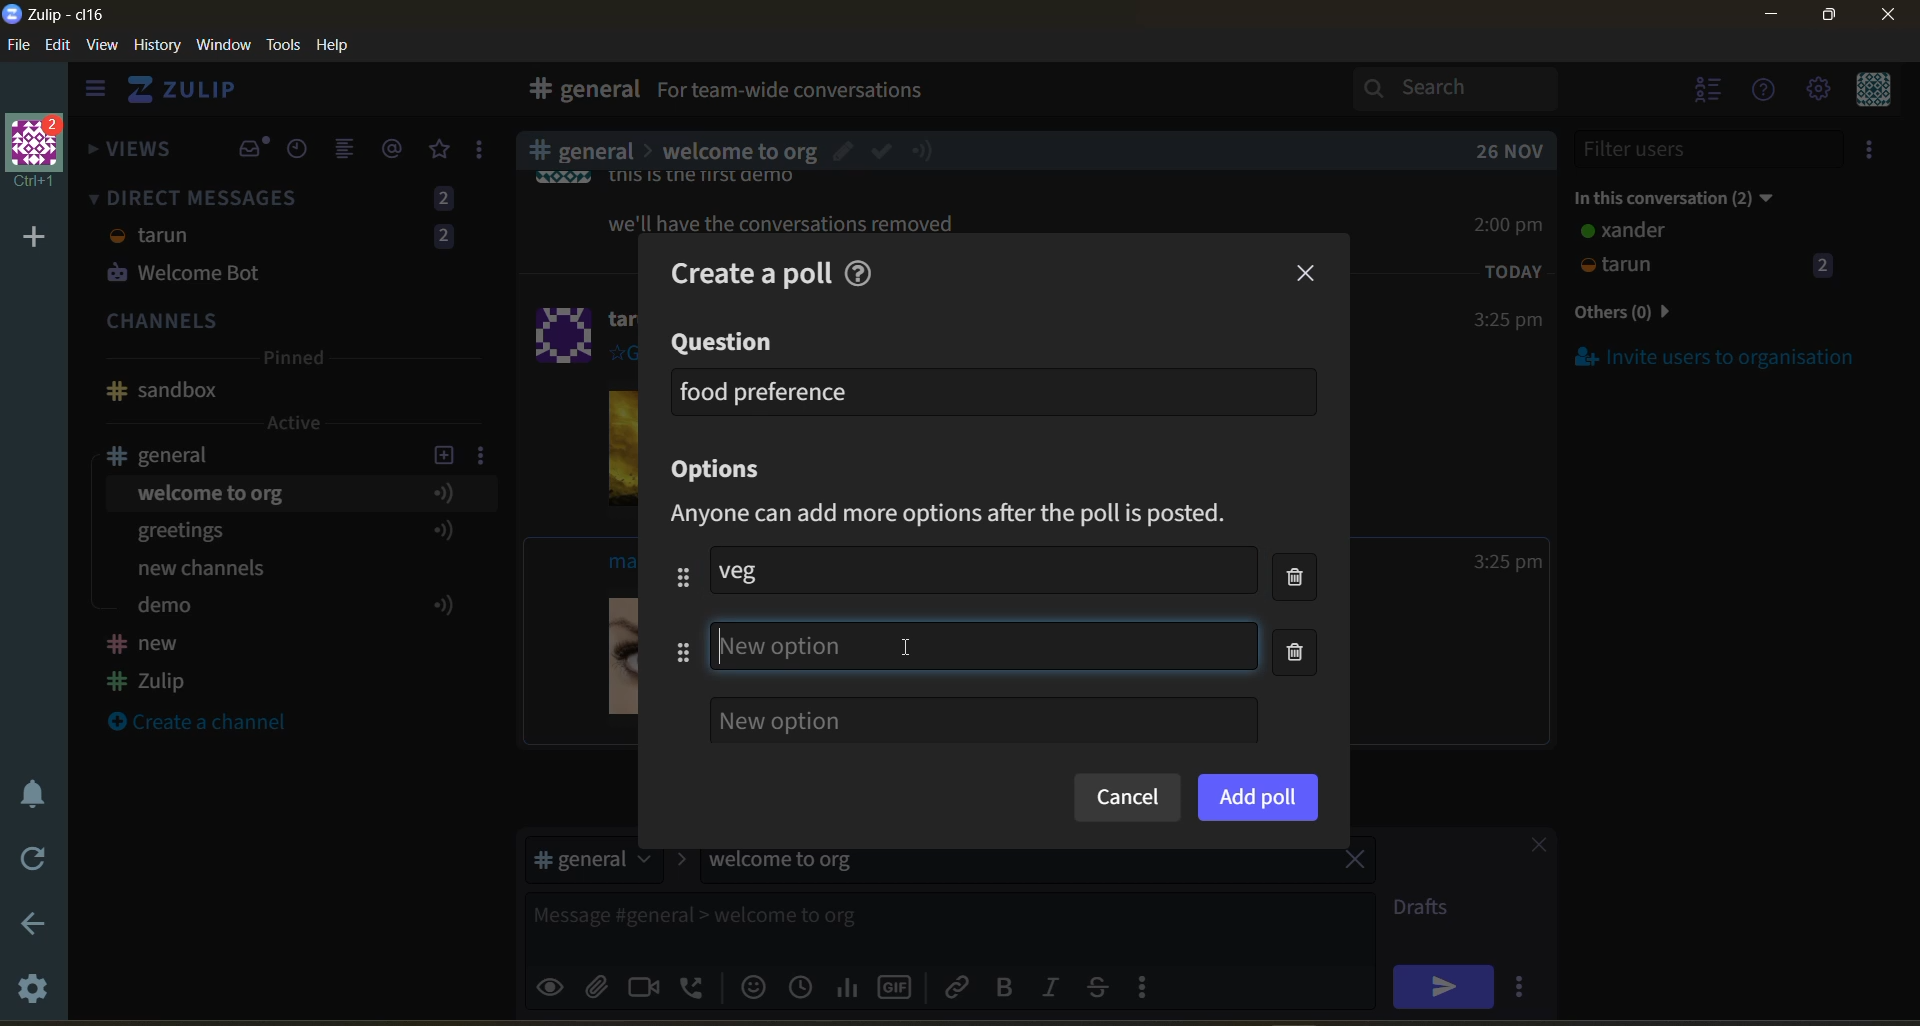 Image resolution: width=1920 pixels, height=1026 pixels. I want to click on question, so click(725, 343).